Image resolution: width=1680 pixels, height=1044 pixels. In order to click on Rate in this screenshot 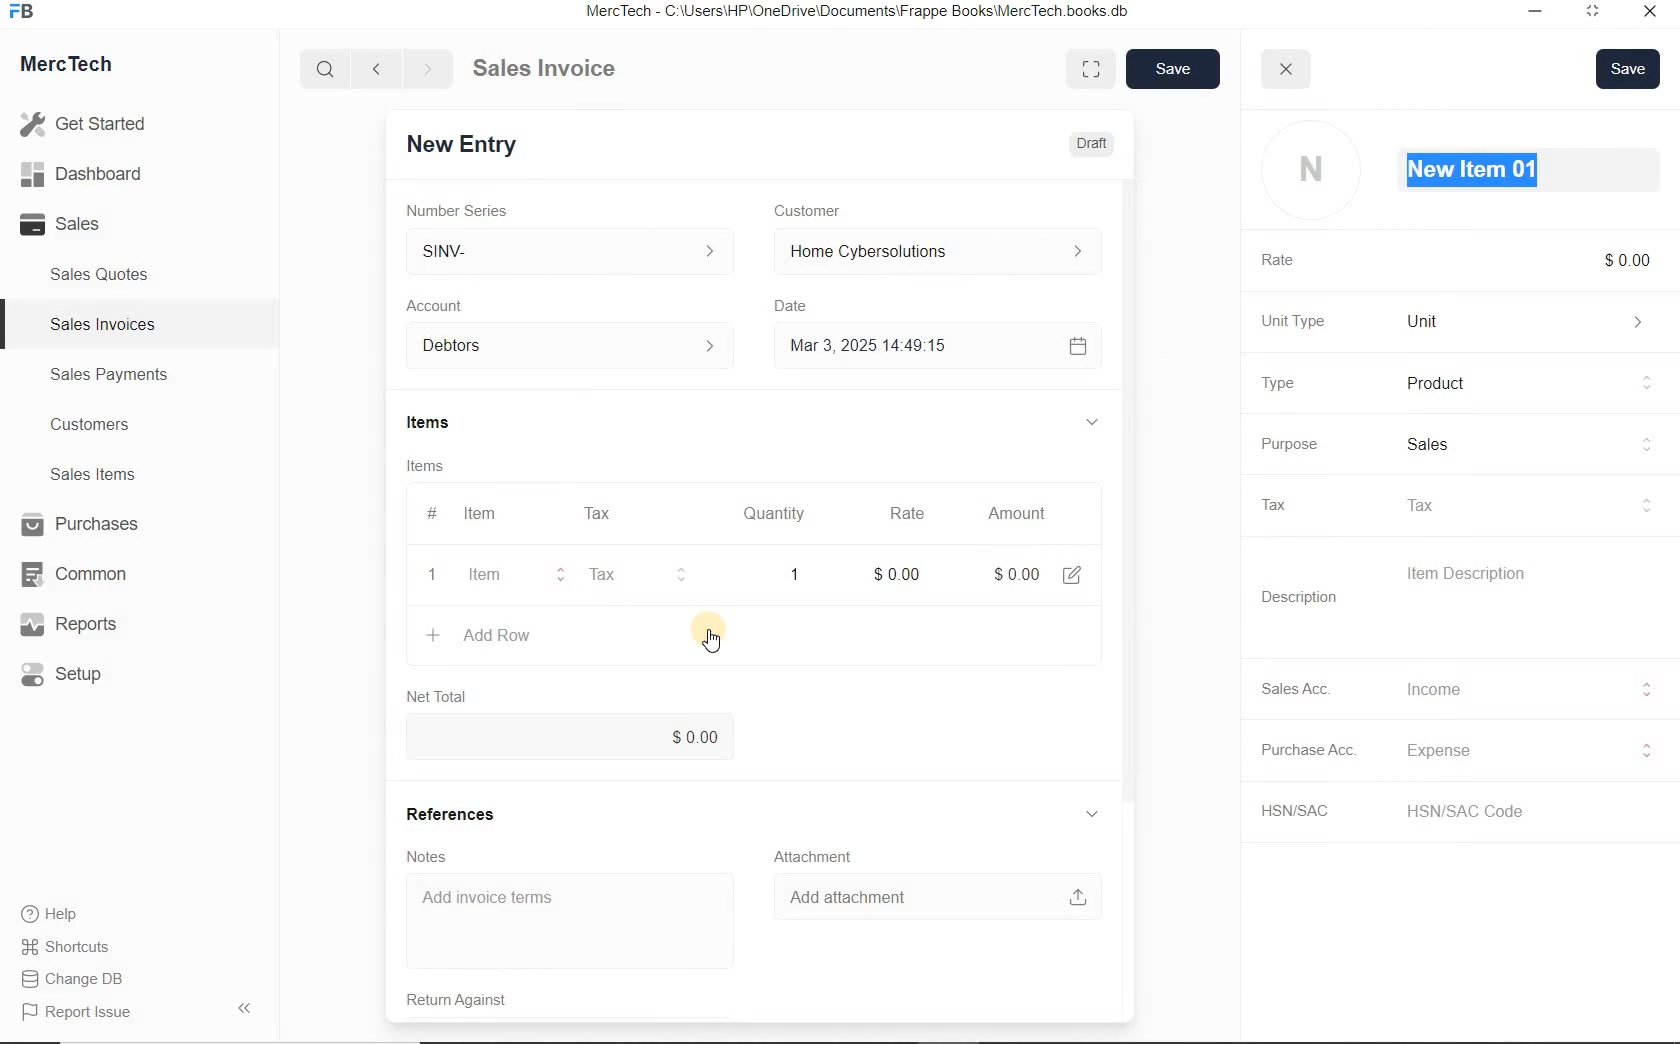, I will do `click(1283, 261)`.